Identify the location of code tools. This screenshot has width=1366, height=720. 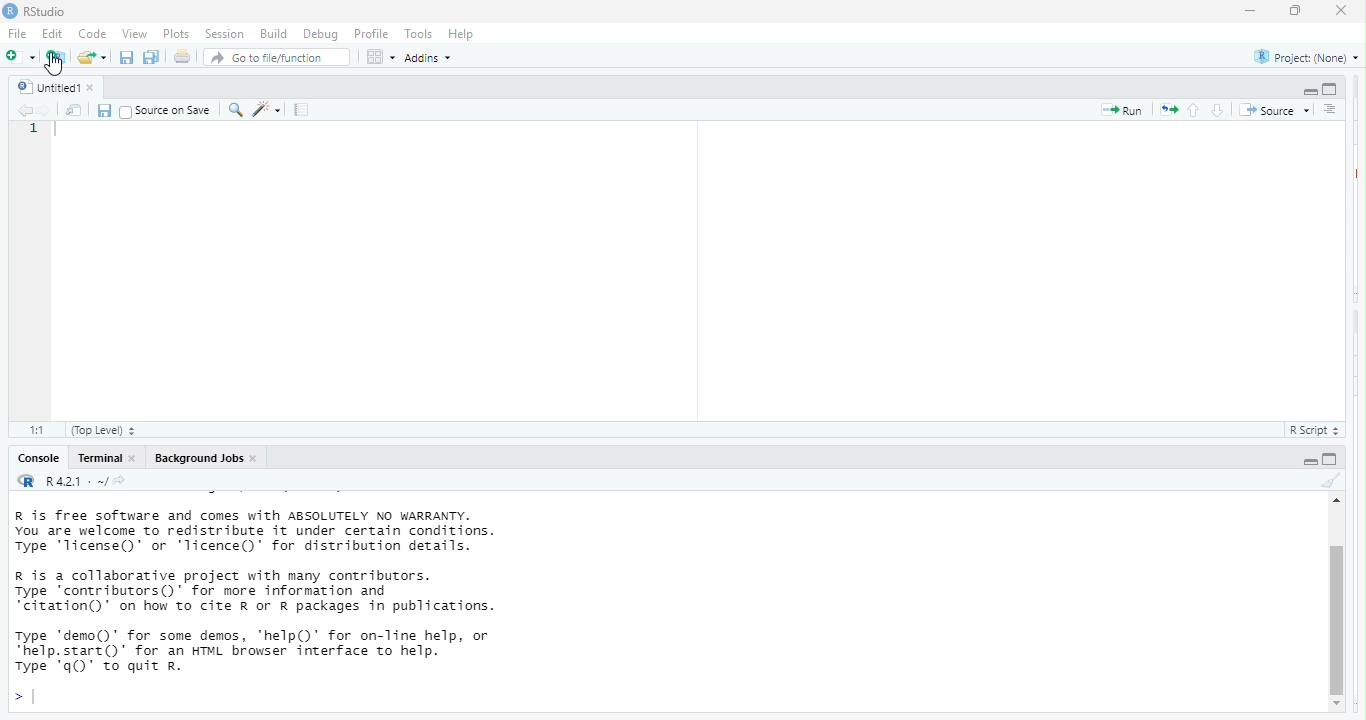
(269, 110).